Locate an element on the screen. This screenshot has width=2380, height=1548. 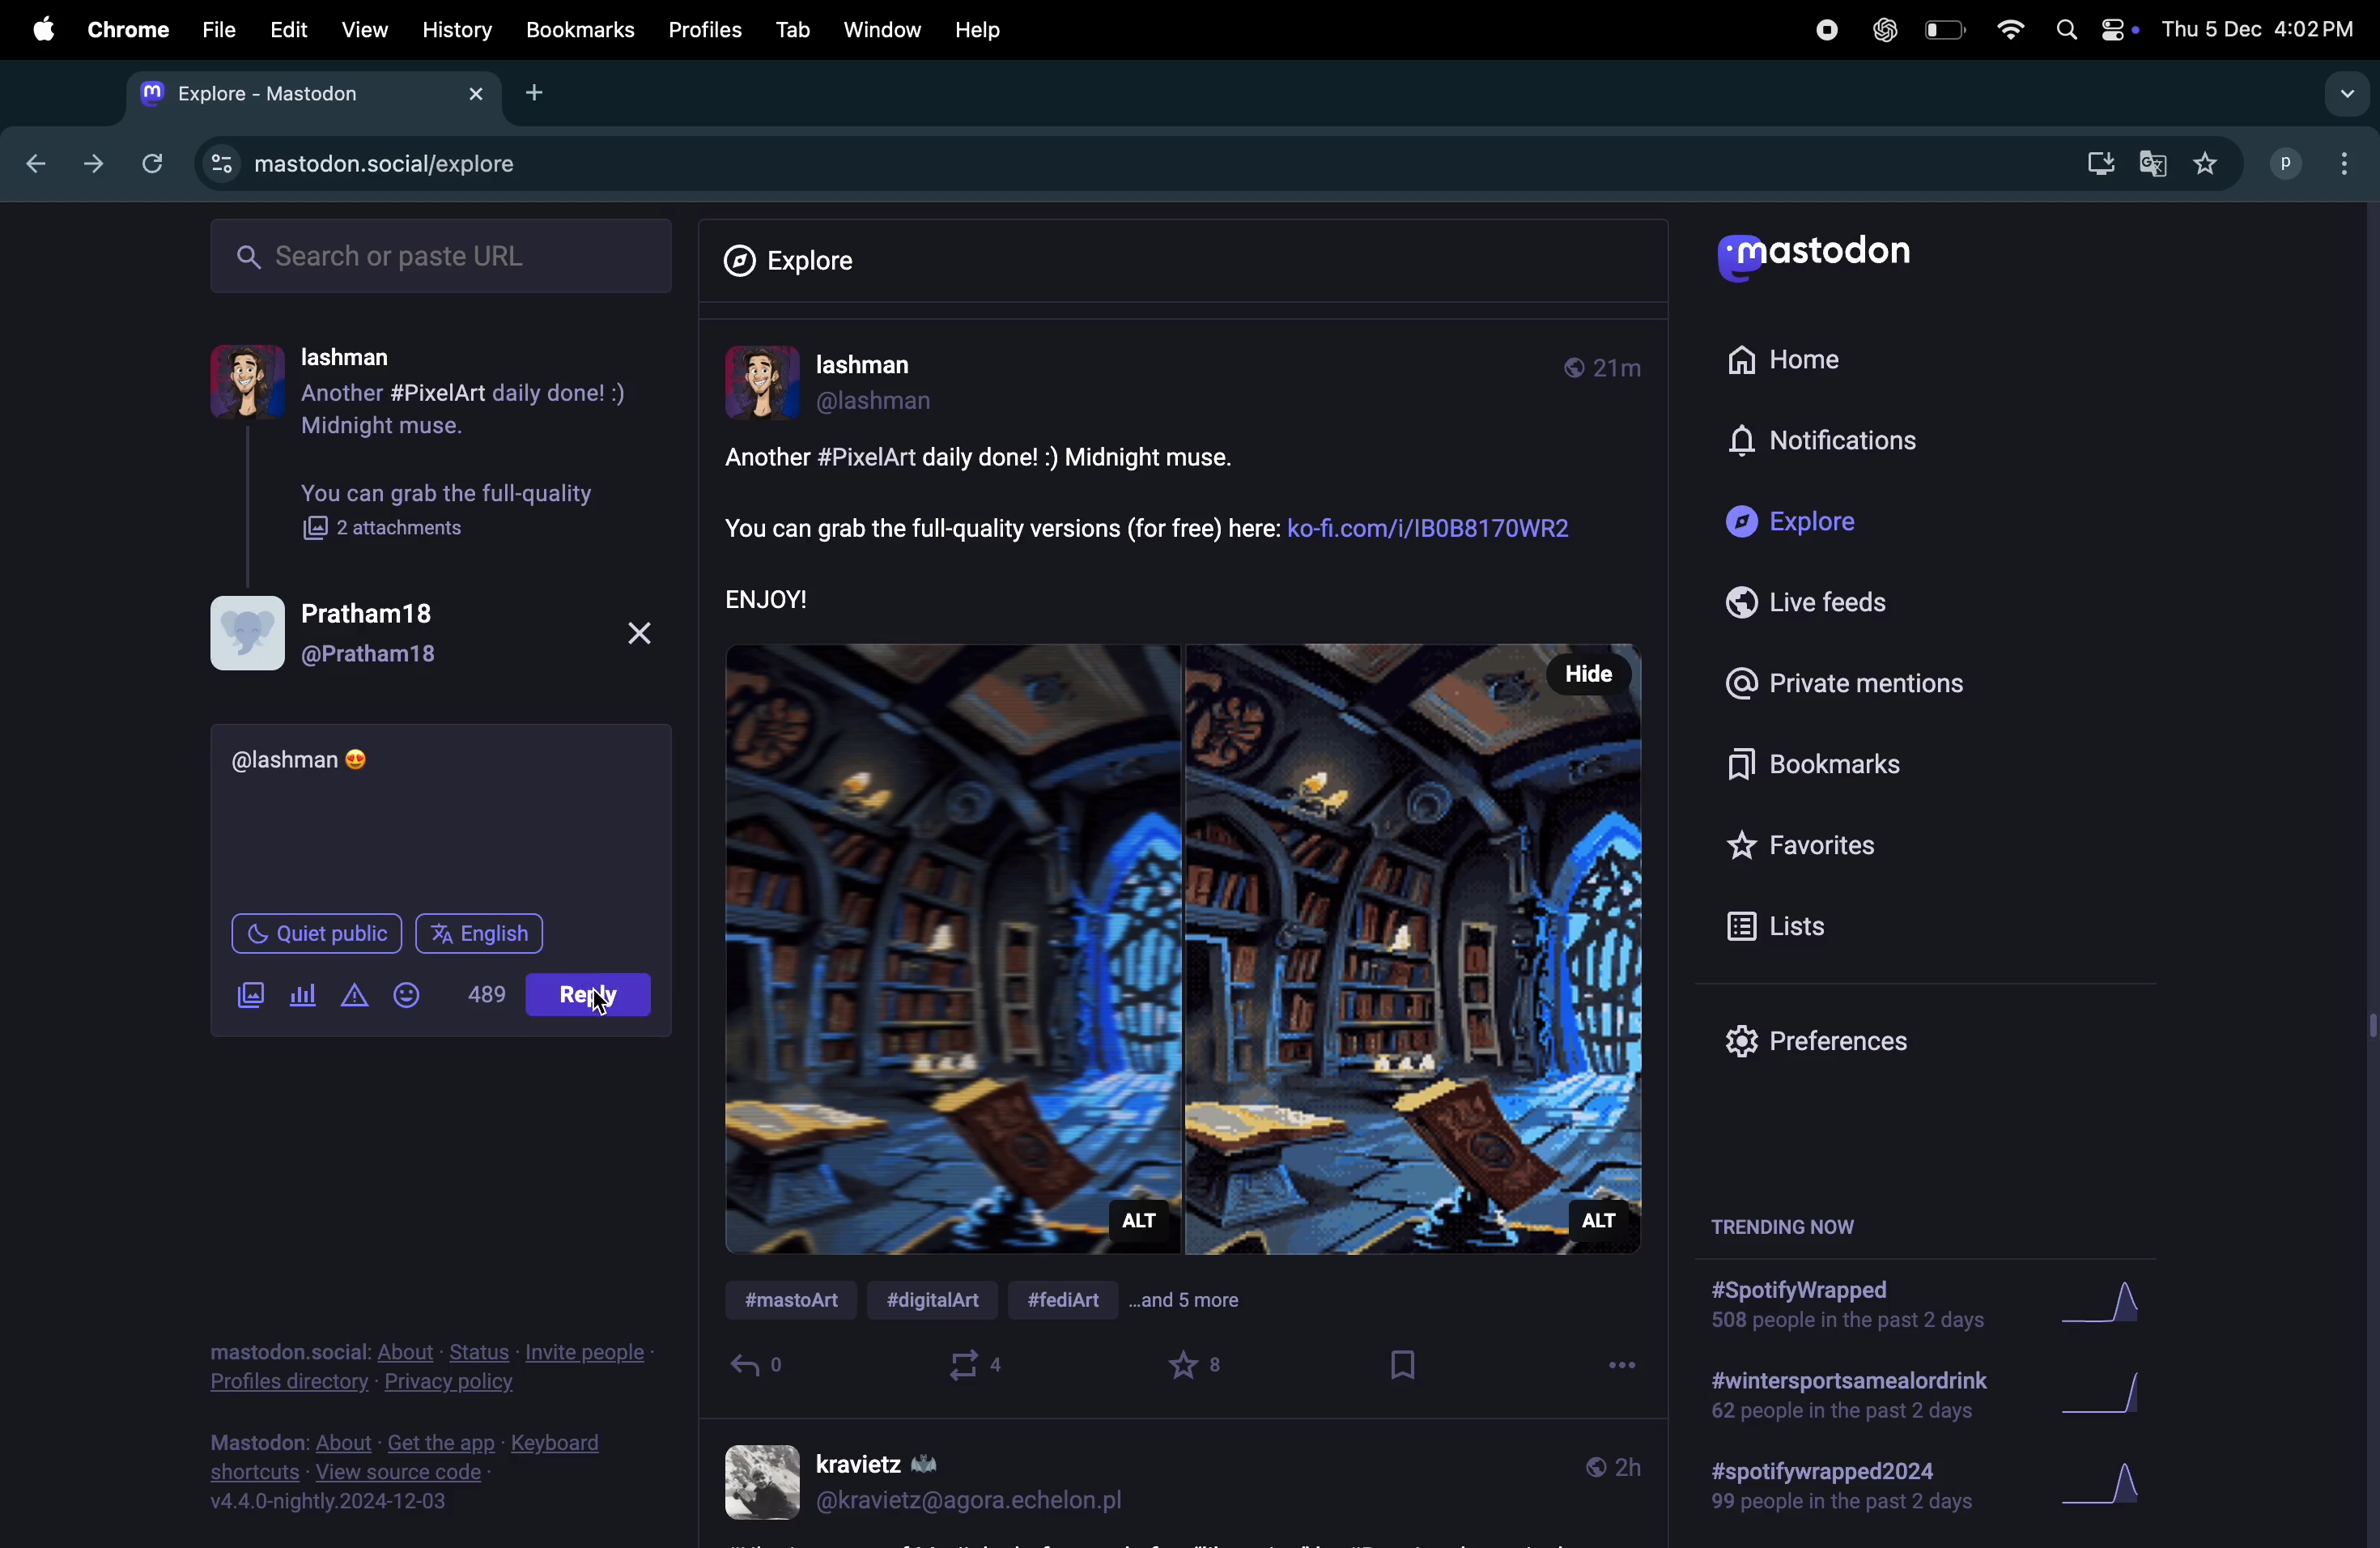
Explore is located at coordinates (1844, 527).